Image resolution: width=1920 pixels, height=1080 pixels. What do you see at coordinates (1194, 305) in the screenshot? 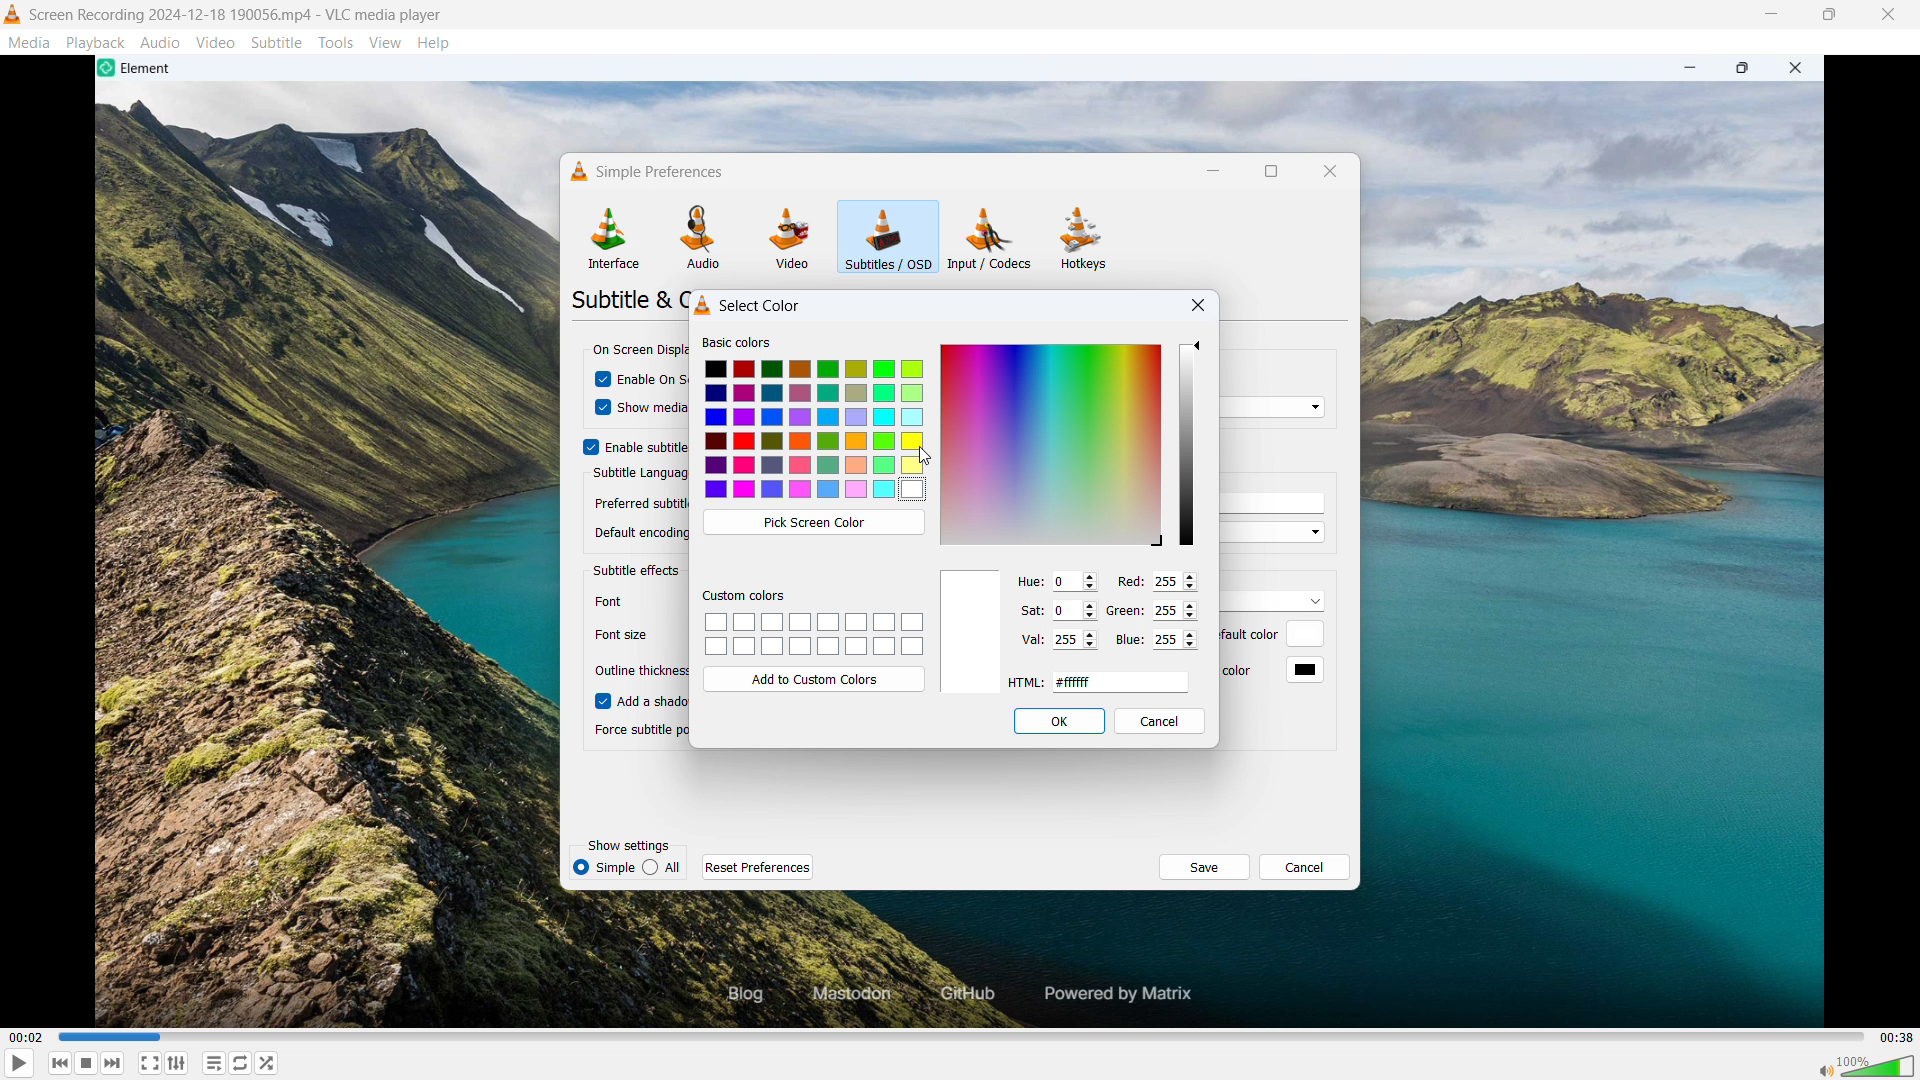
I see `close dialogue box` at bounding box center [1194, 305].